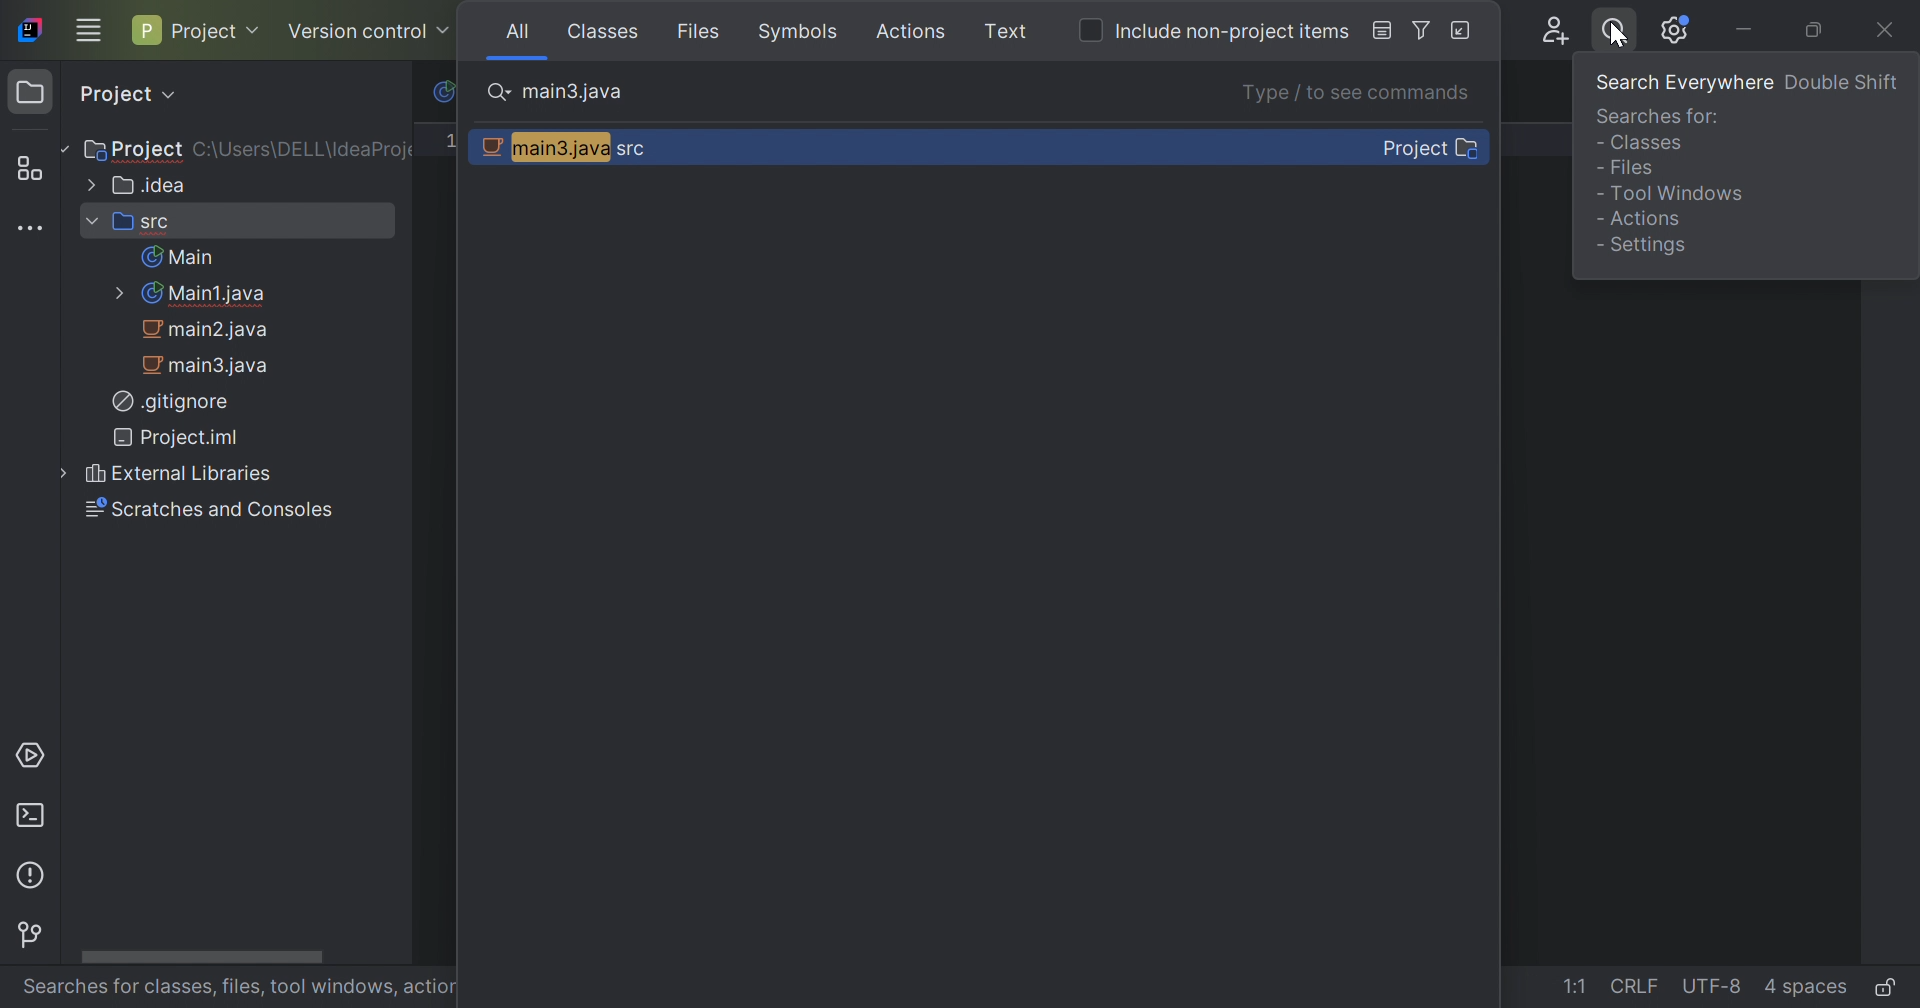 This screenshot has width=1920, height=1008. I want to click on Minimize, so click(1745, 32).